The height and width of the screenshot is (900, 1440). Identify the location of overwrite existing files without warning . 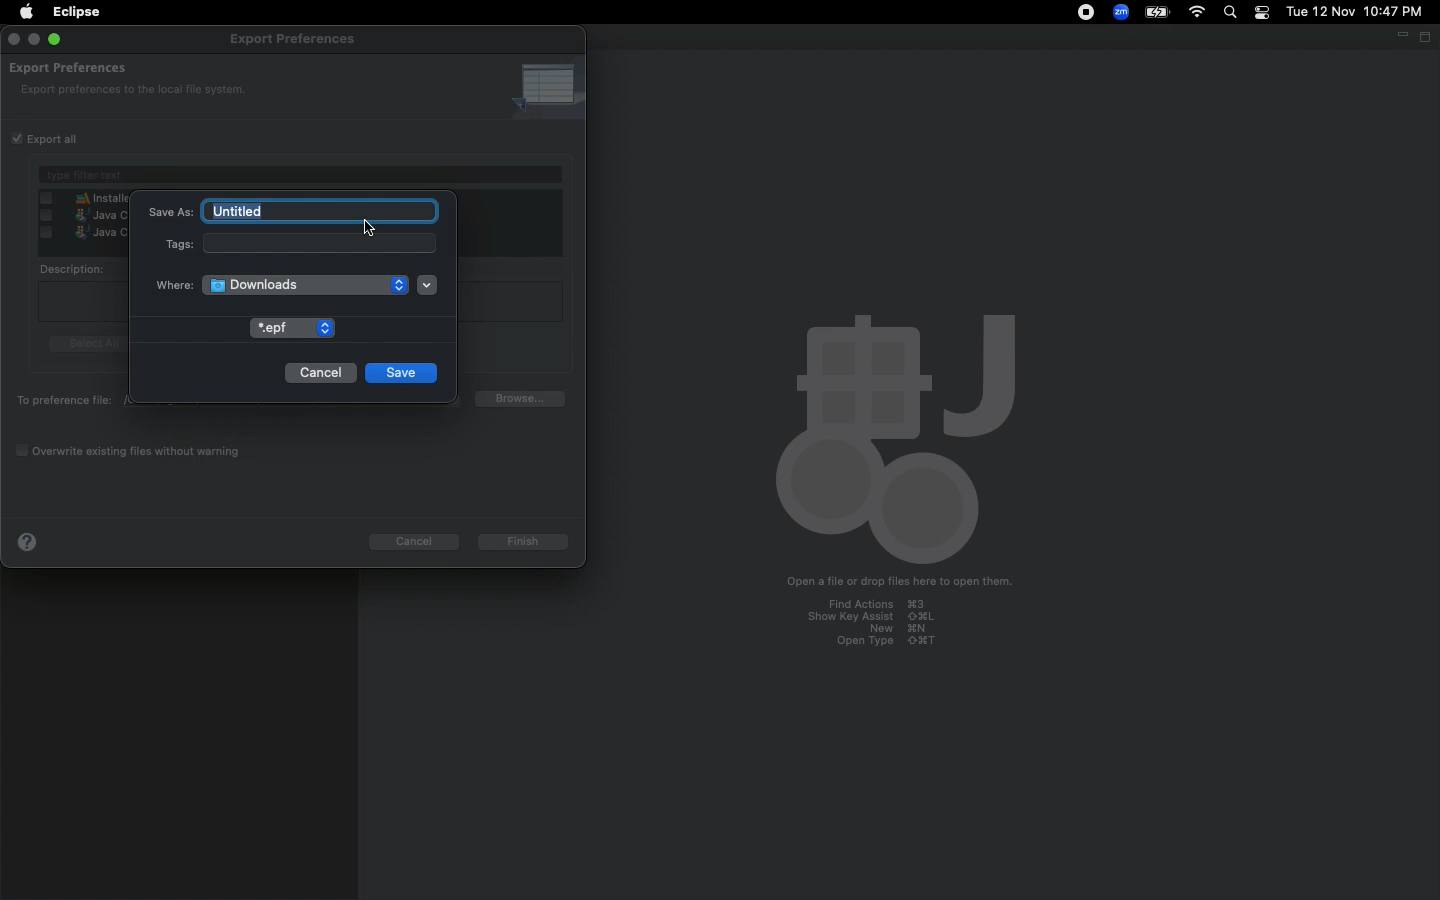
(141, 451).